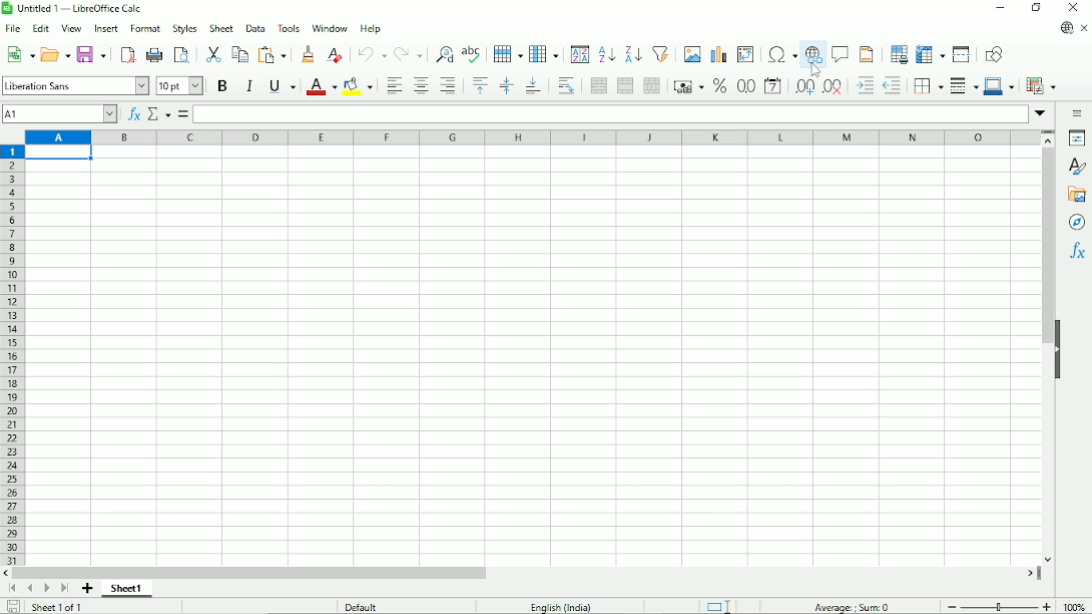 This screenshot has width=1092, height=614. I want to click on Formula, so click(183, 113).